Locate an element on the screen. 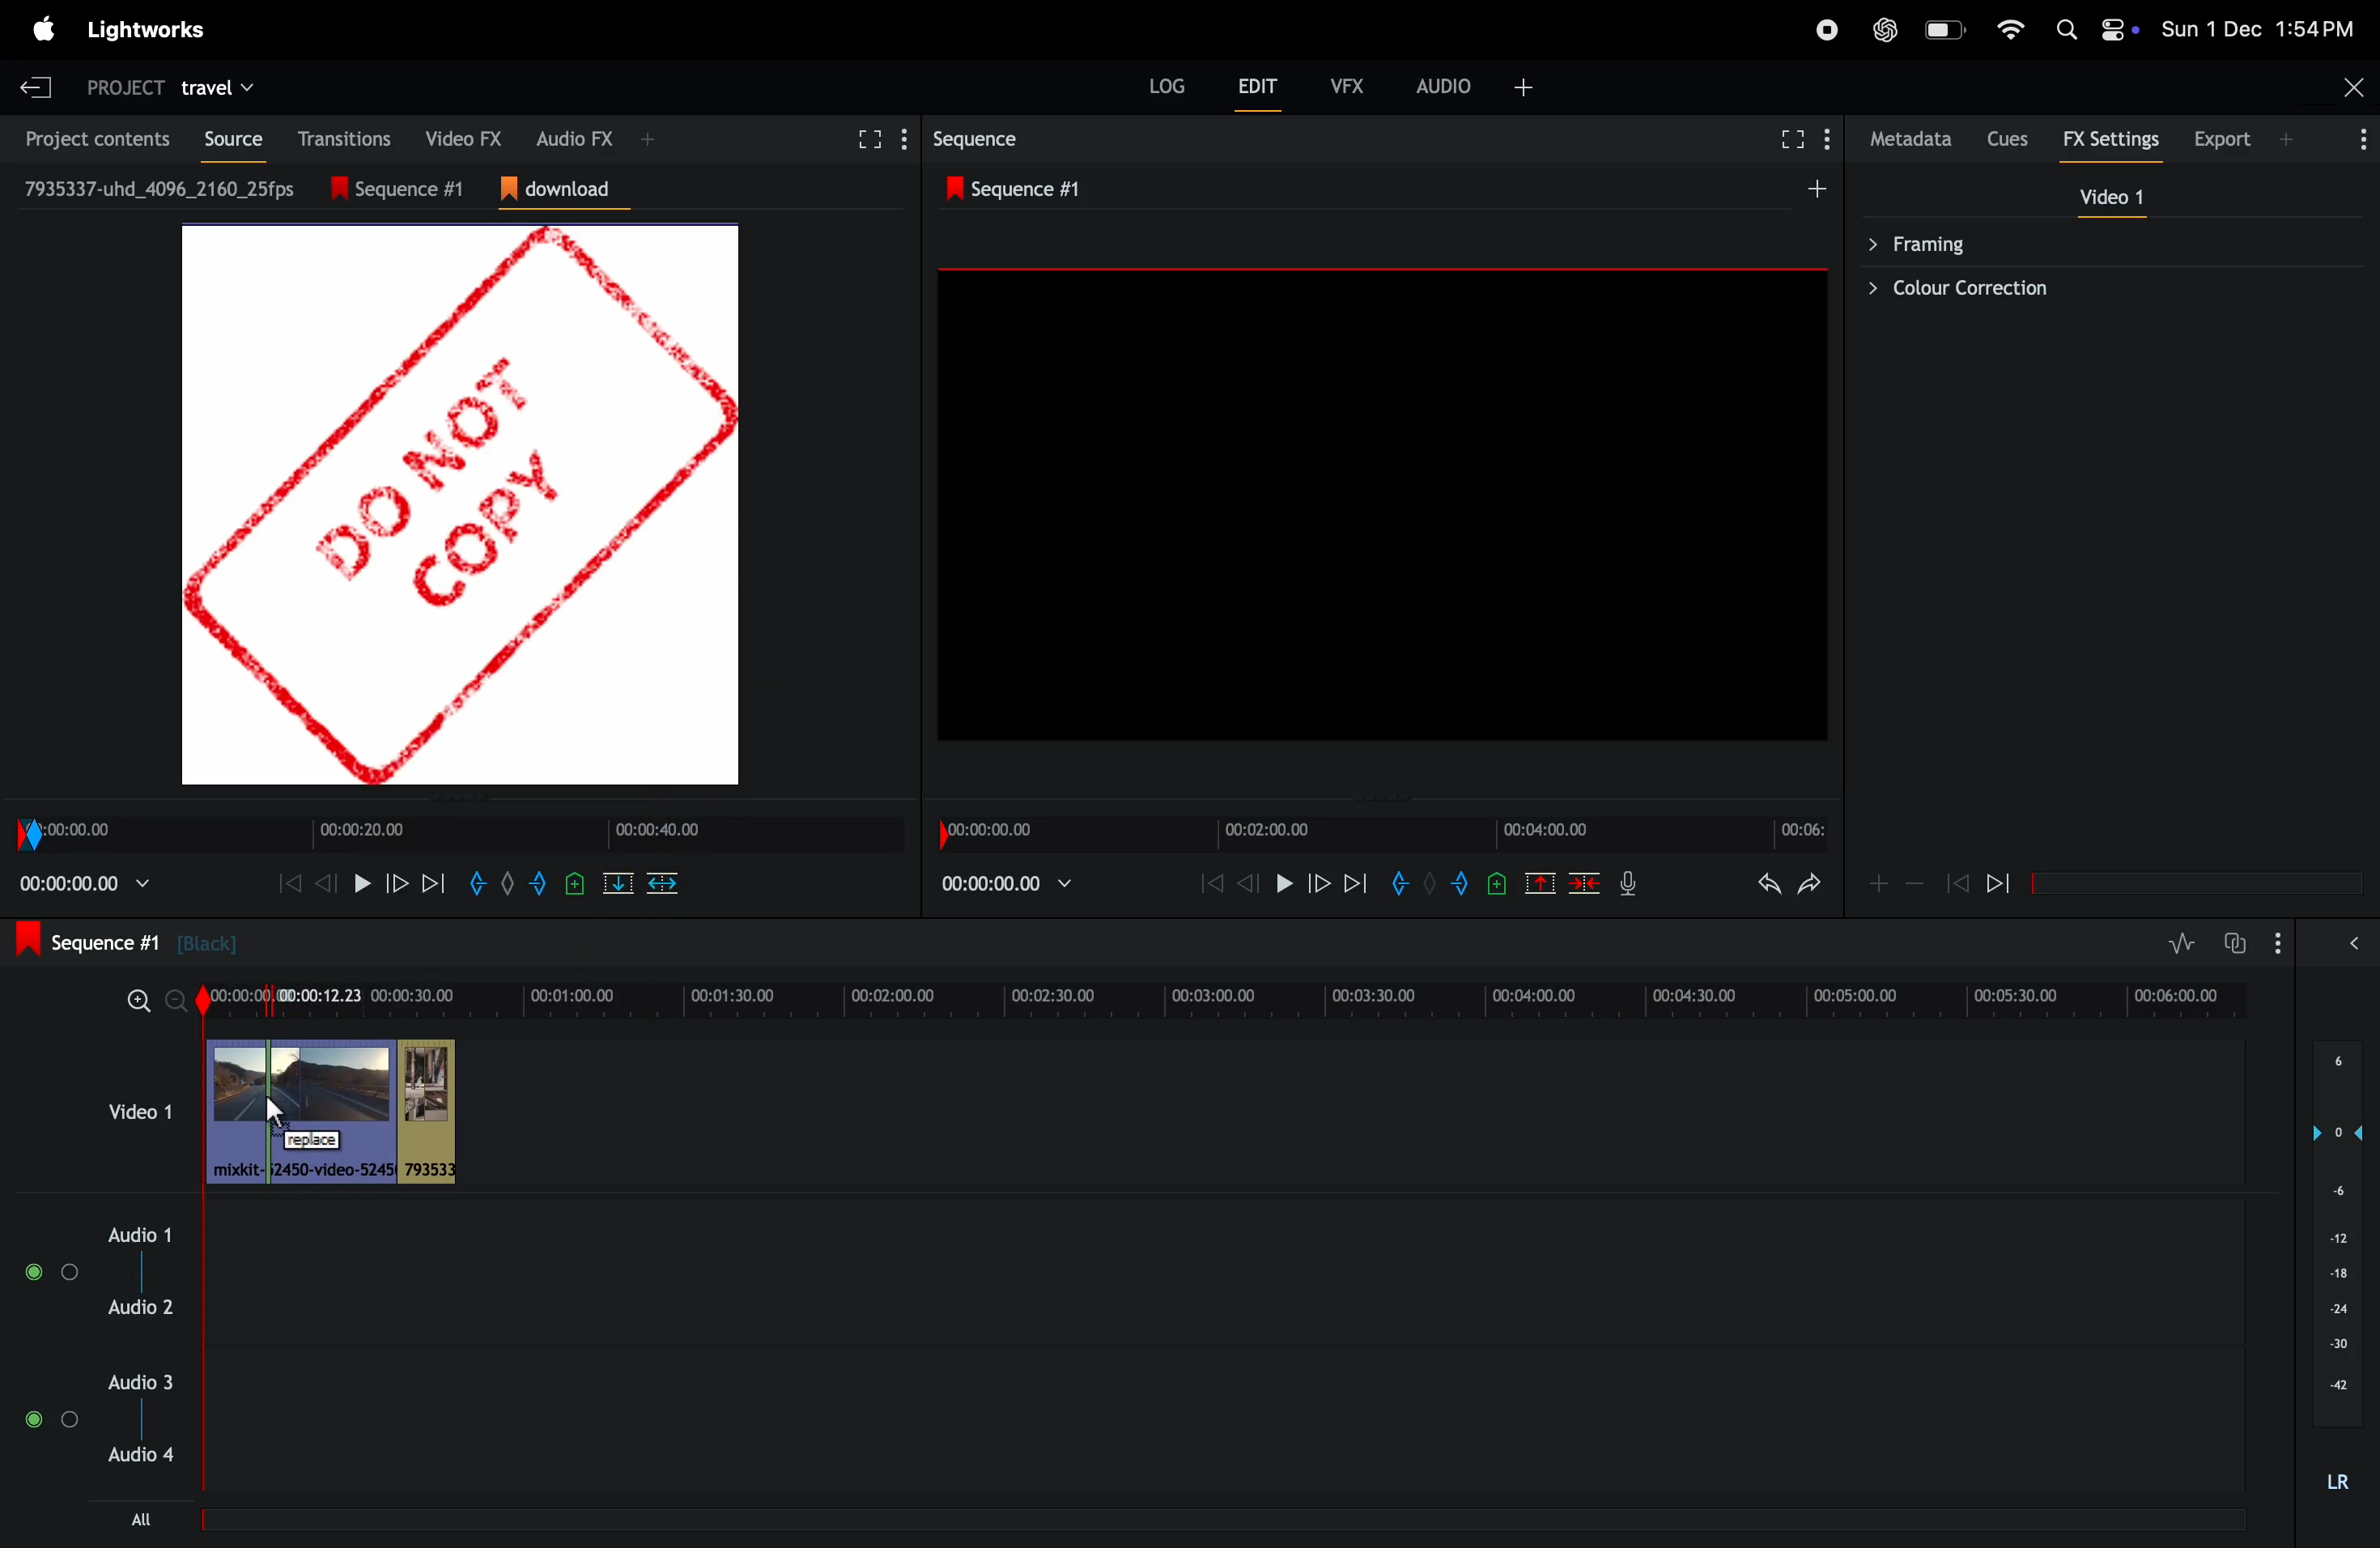 This screenshot has width=2380, height=1548. Add is located at coordinates (648, 139).